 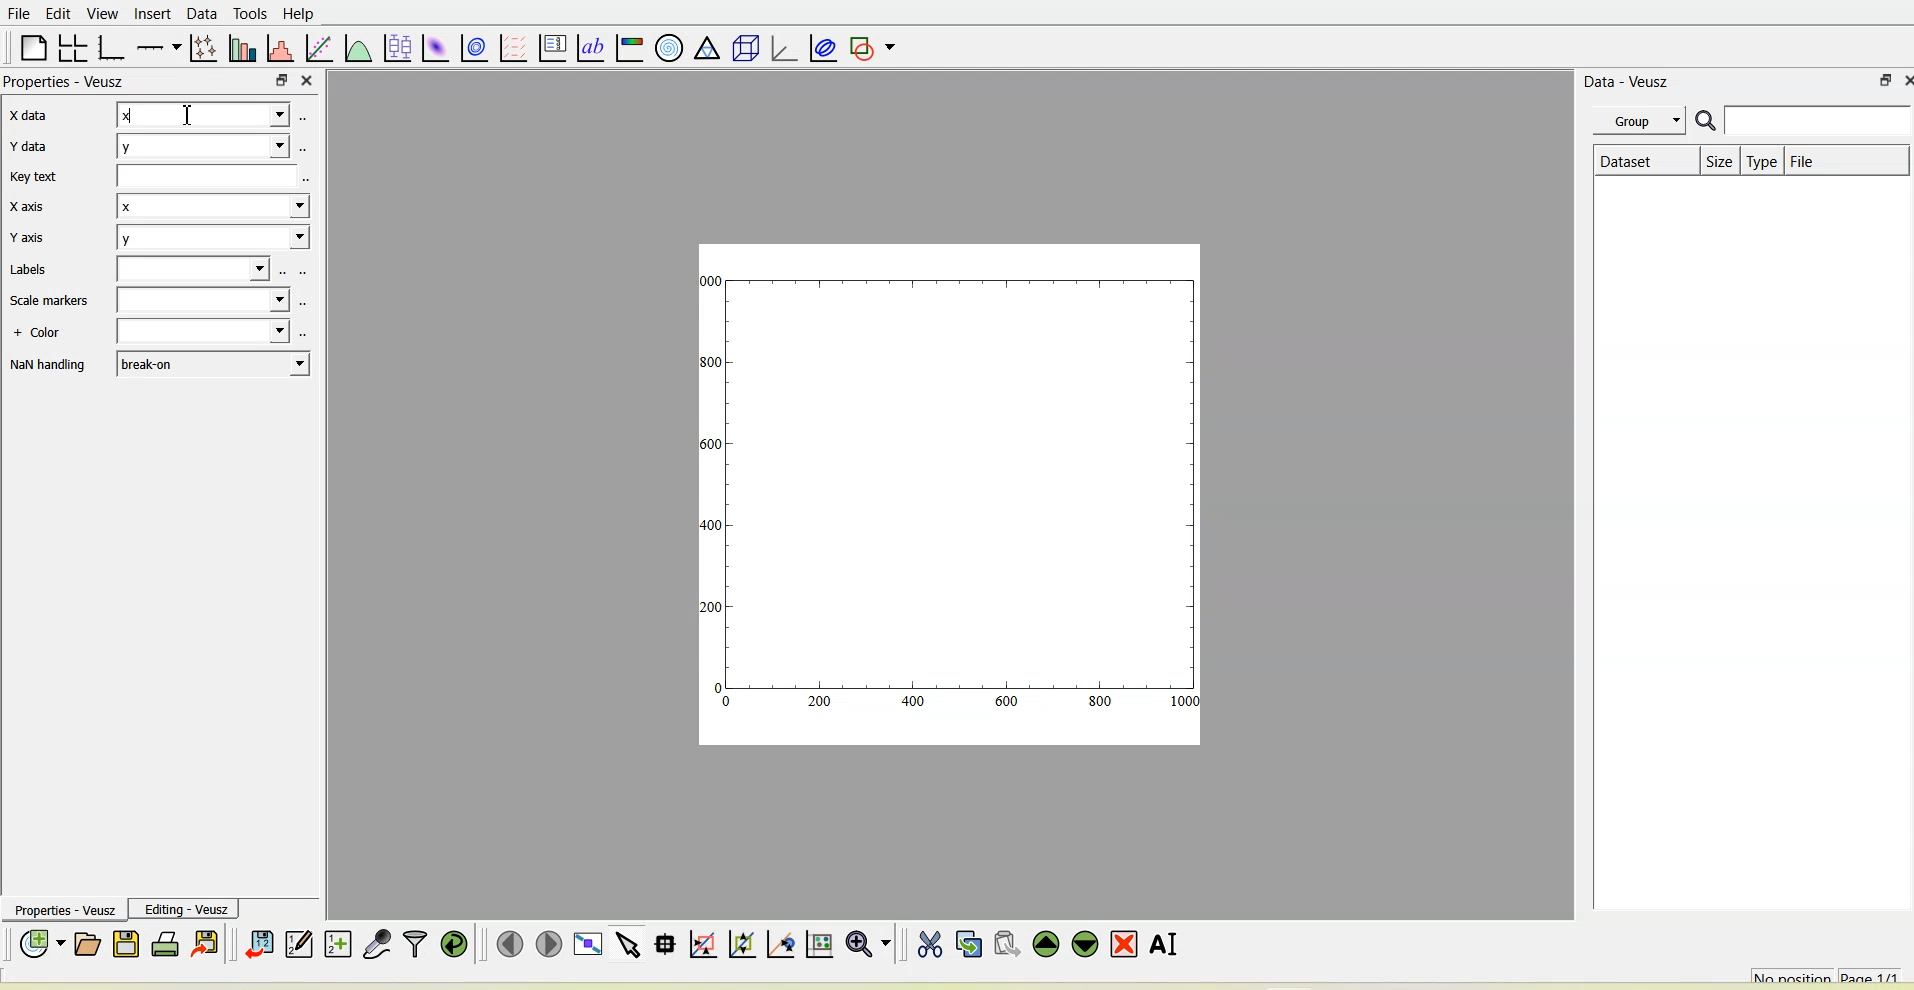 What do you see at coordinates (358, 48) in the screenshot?
I see `Plot a function` at bounding box center [358, 48].